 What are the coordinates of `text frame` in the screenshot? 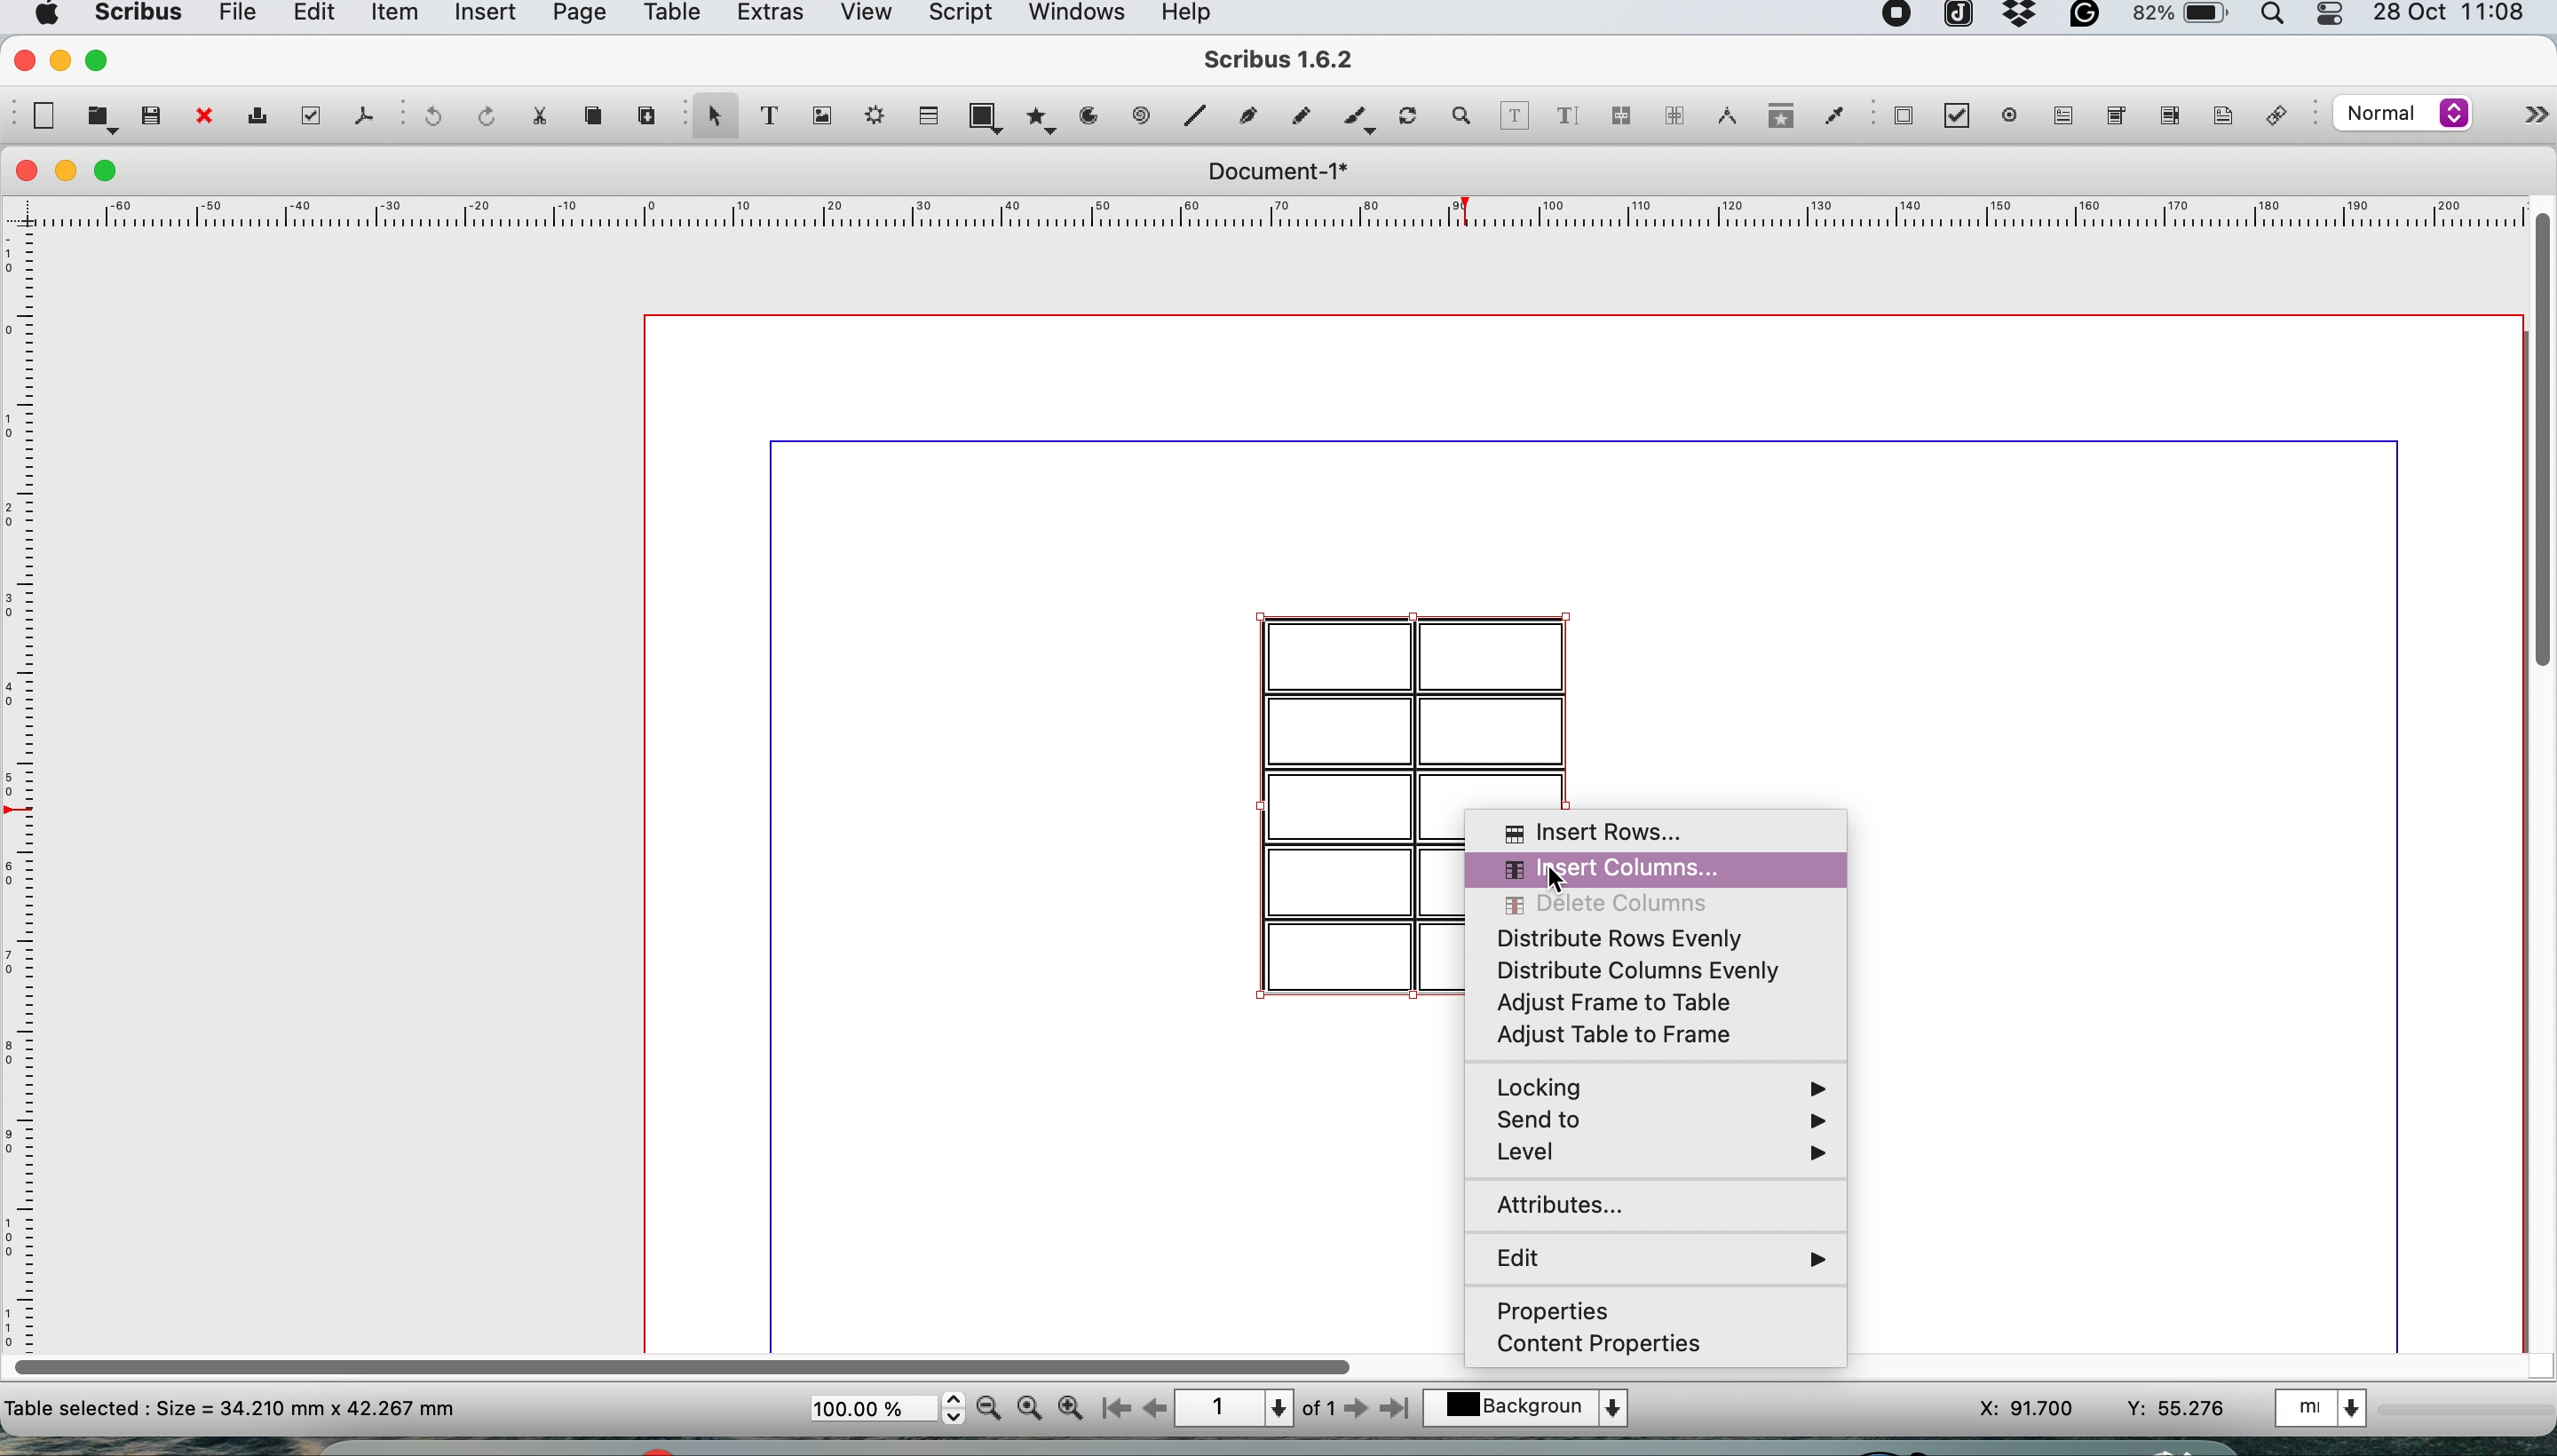 It's located at (767, 119).